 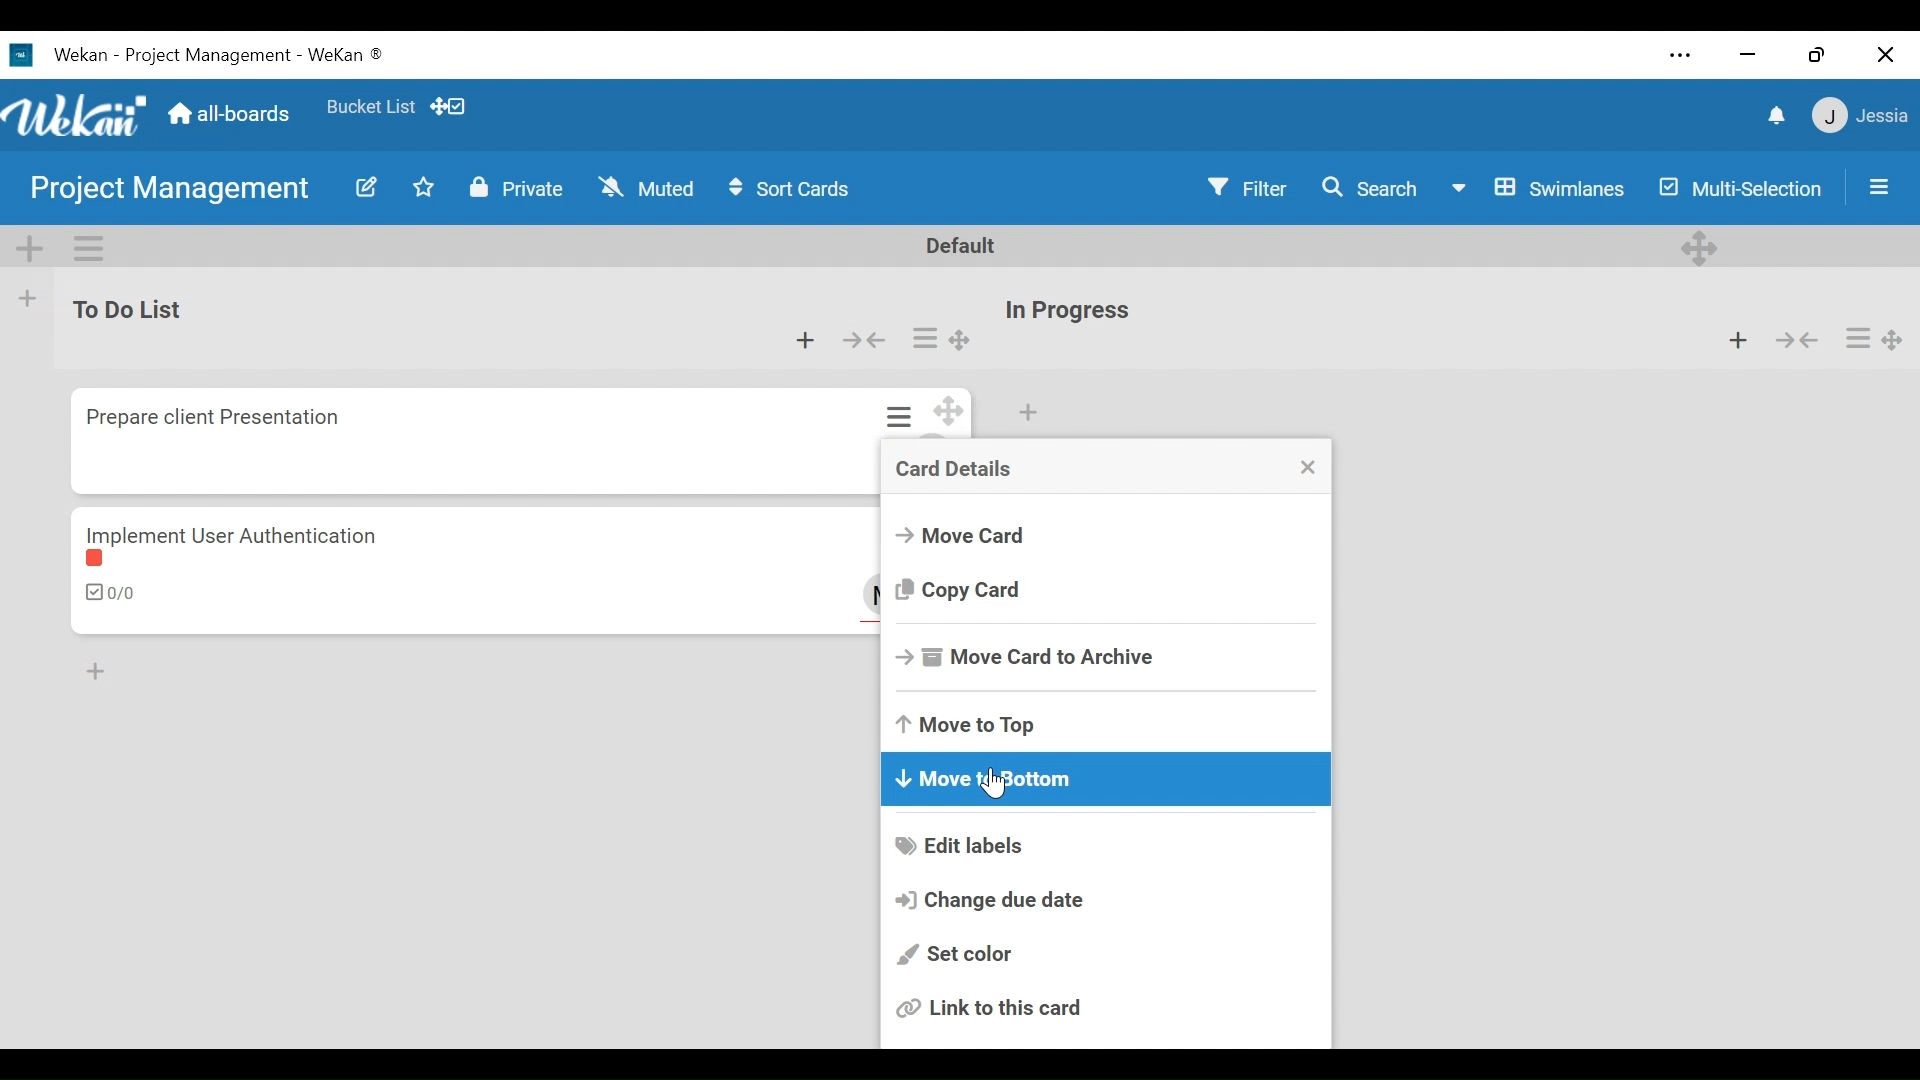 What do you see at coordinates (1070, 311) in the screenshot?
I see `List Title` at bounding box center [1070, 311].